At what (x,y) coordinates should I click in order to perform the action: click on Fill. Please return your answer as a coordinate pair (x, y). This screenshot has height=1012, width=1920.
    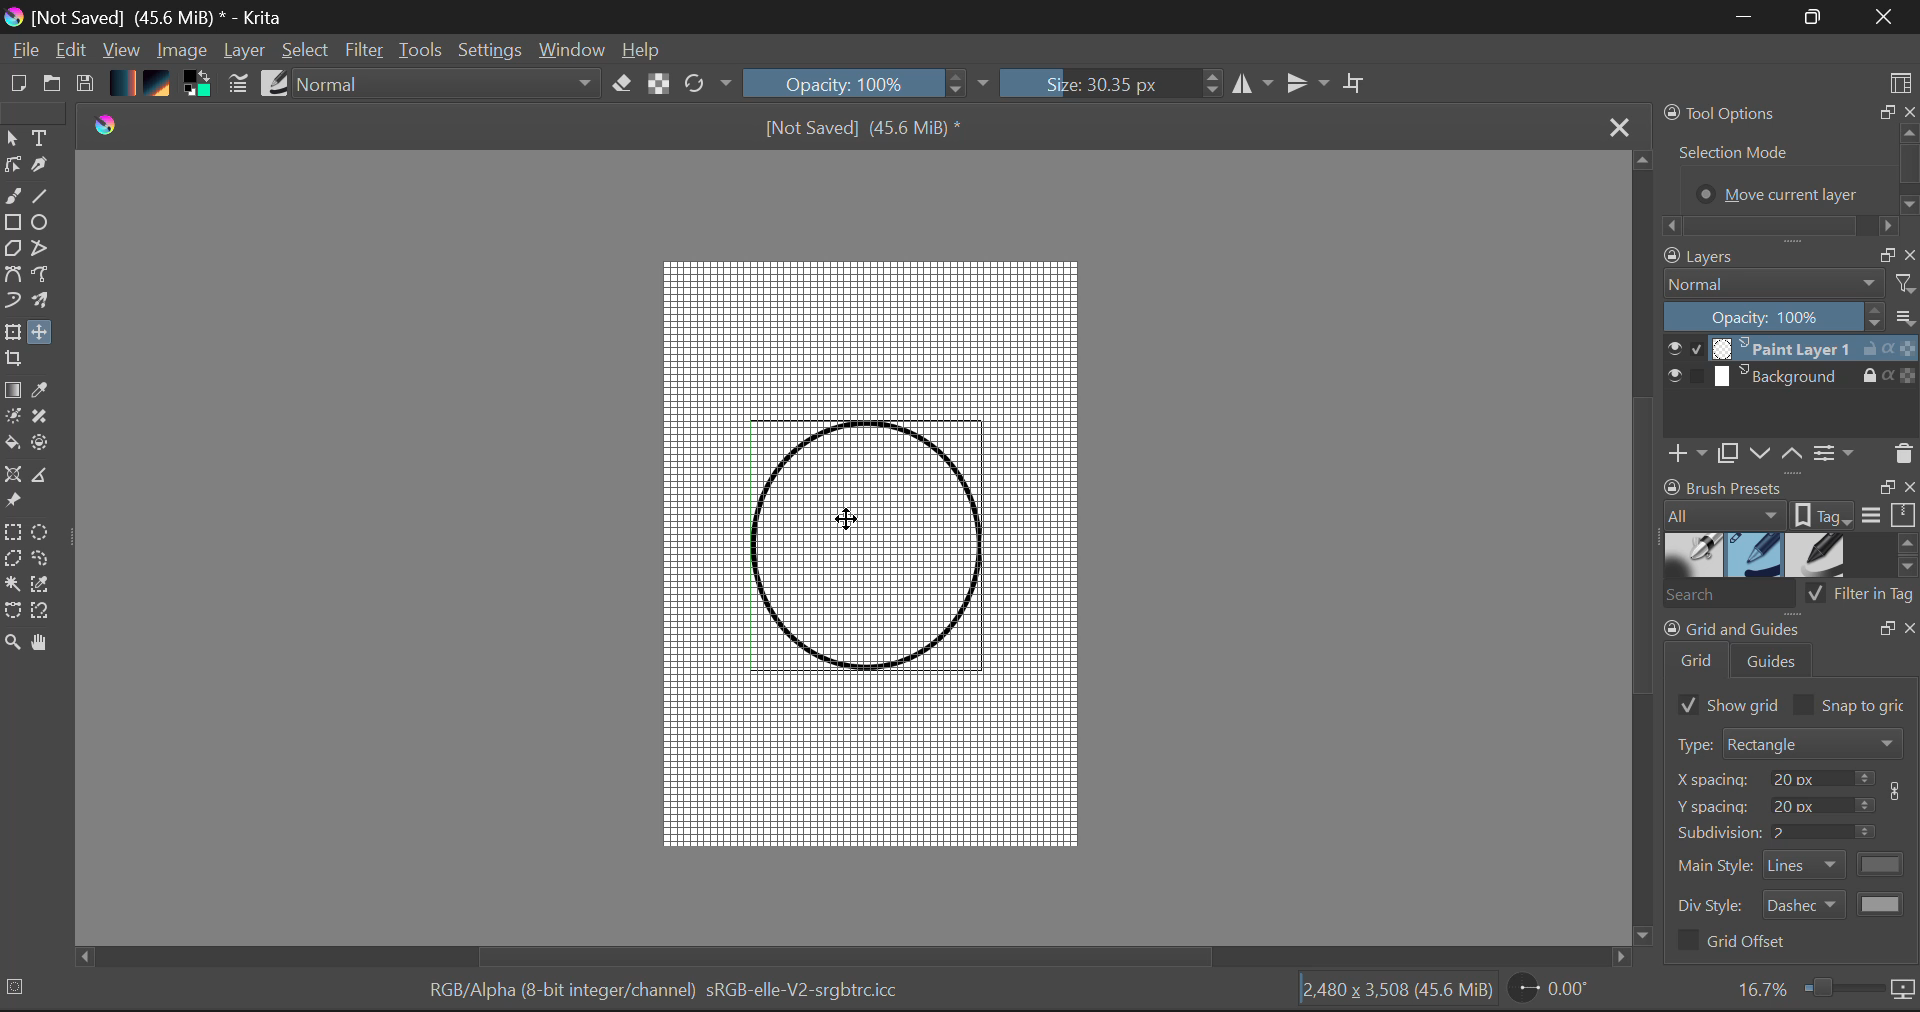
    Looking at the image, I should click on (12, 444).